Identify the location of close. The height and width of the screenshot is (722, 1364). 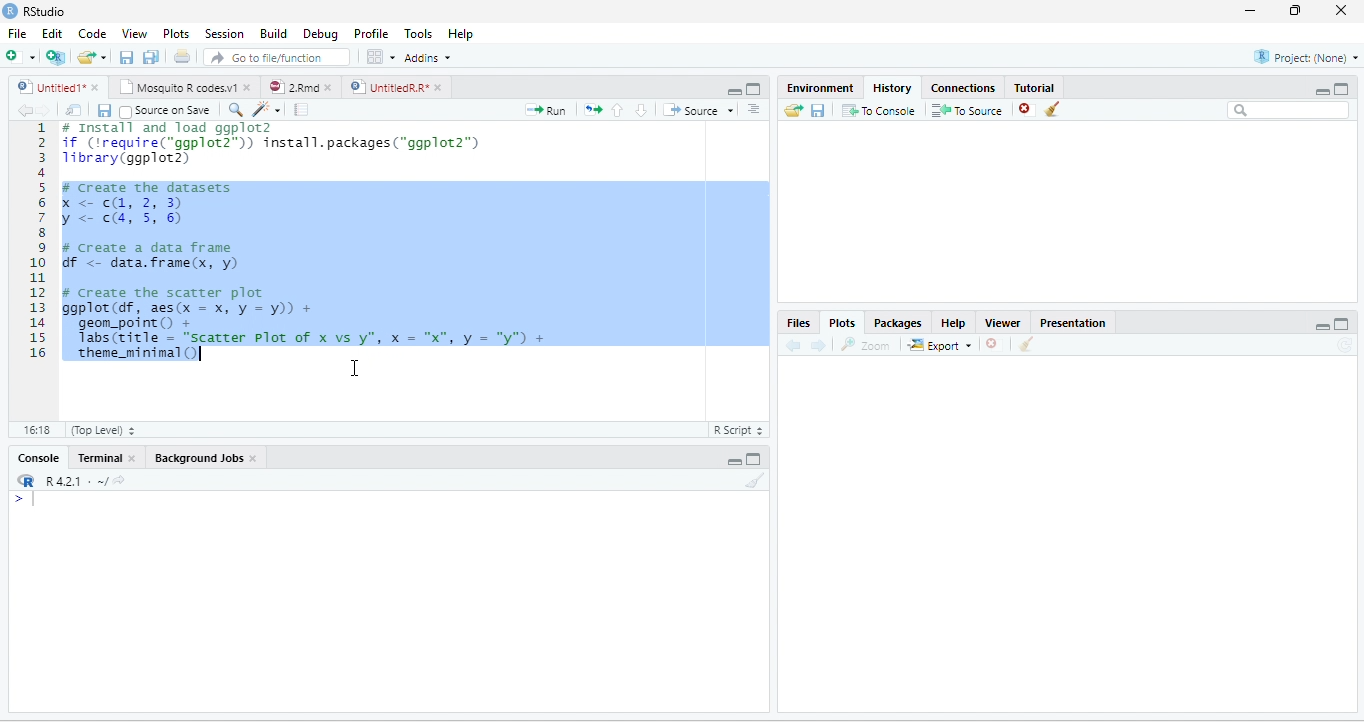
(131, 458).